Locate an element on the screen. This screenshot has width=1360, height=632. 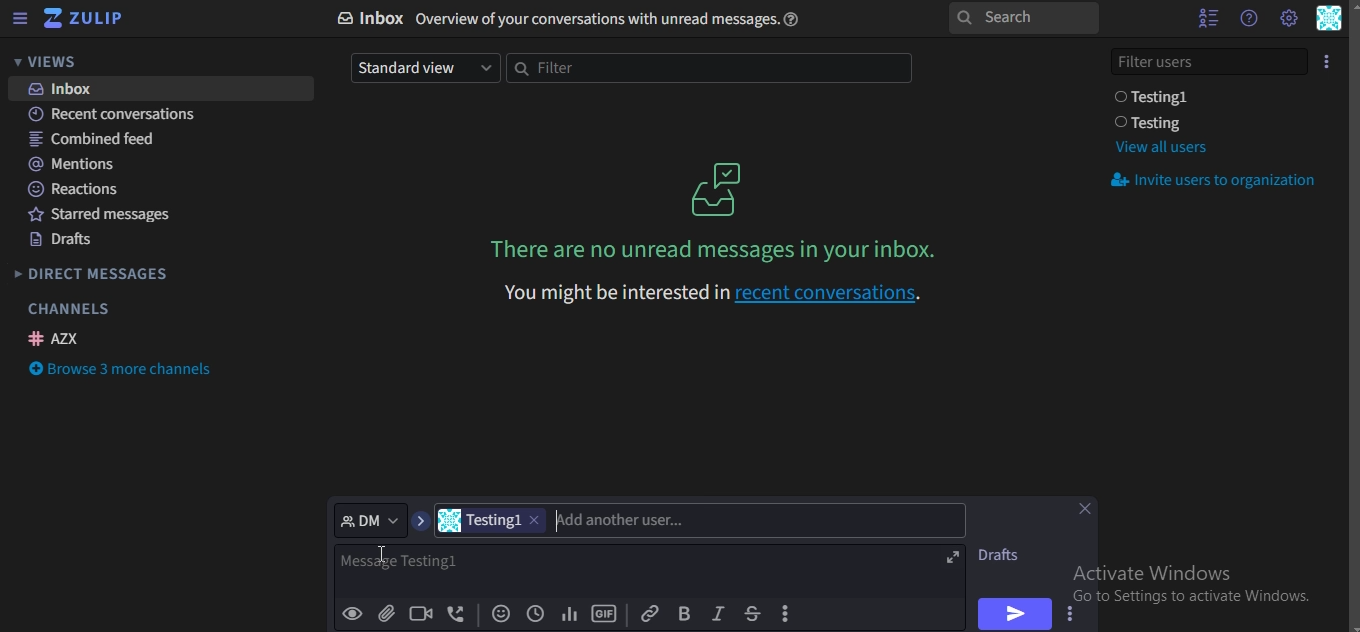
add video call is located at coordinates (422, 613).